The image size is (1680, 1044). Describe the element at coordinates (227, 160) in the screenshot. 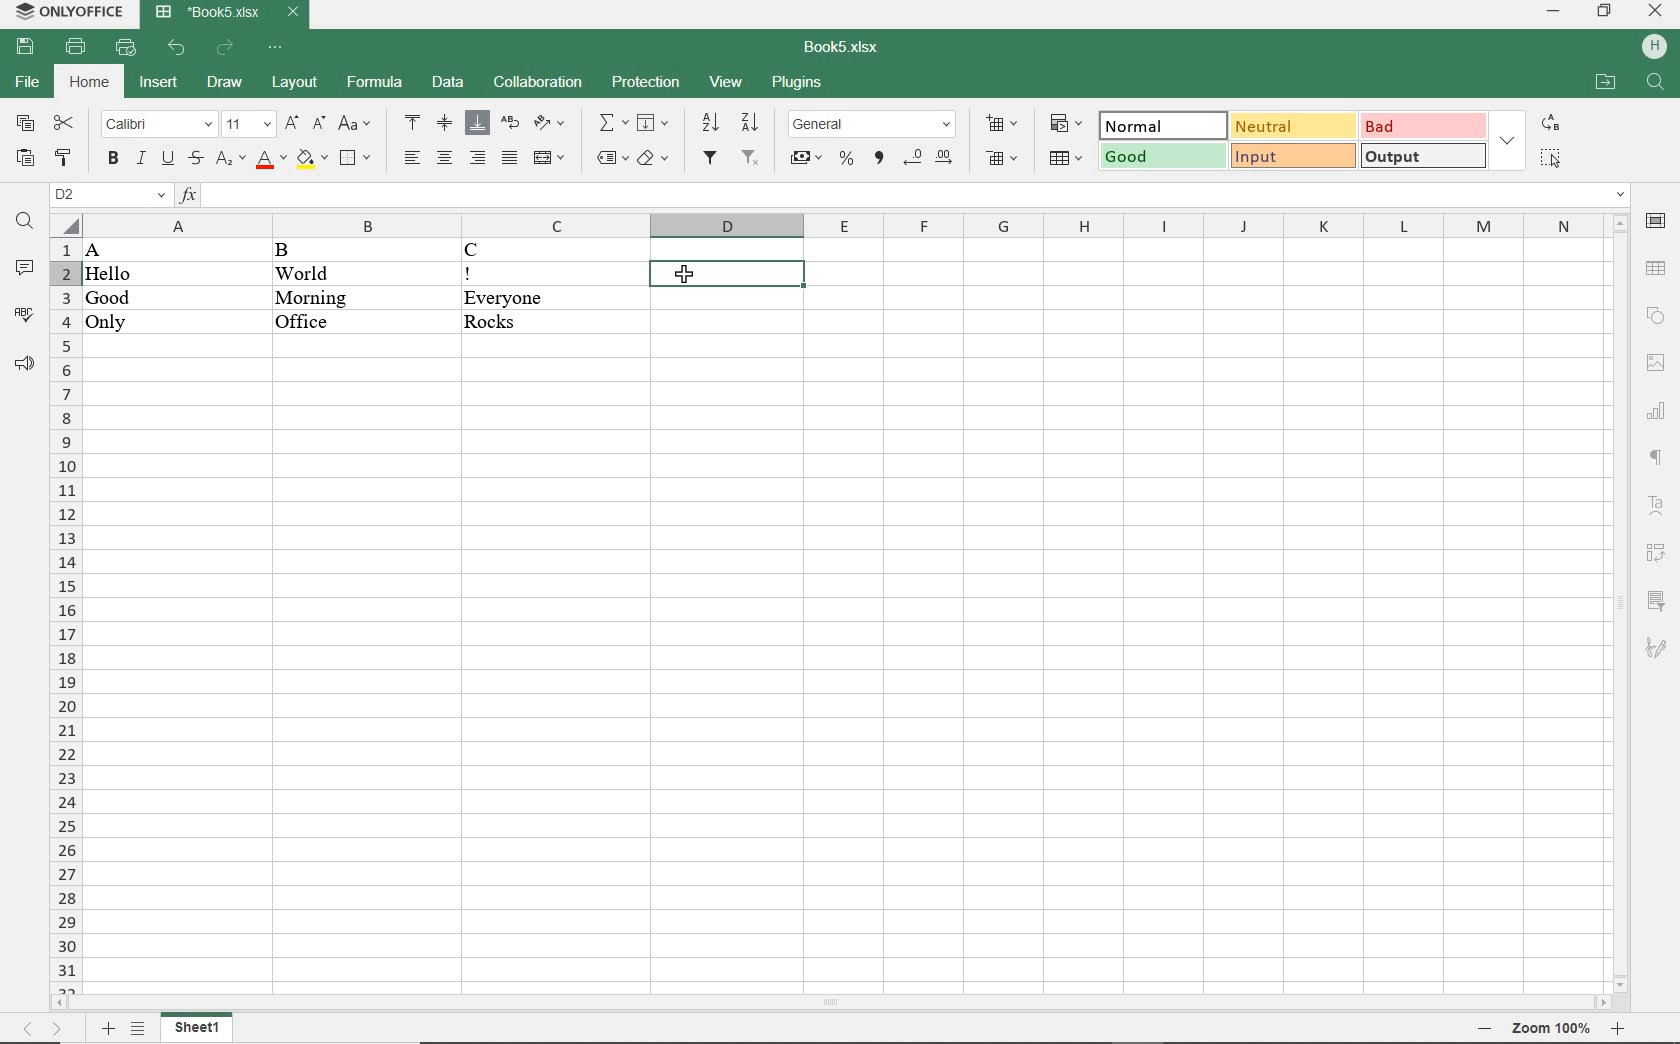

I see `SUBSCRIPT/SUPERSCRIPT` at that location.